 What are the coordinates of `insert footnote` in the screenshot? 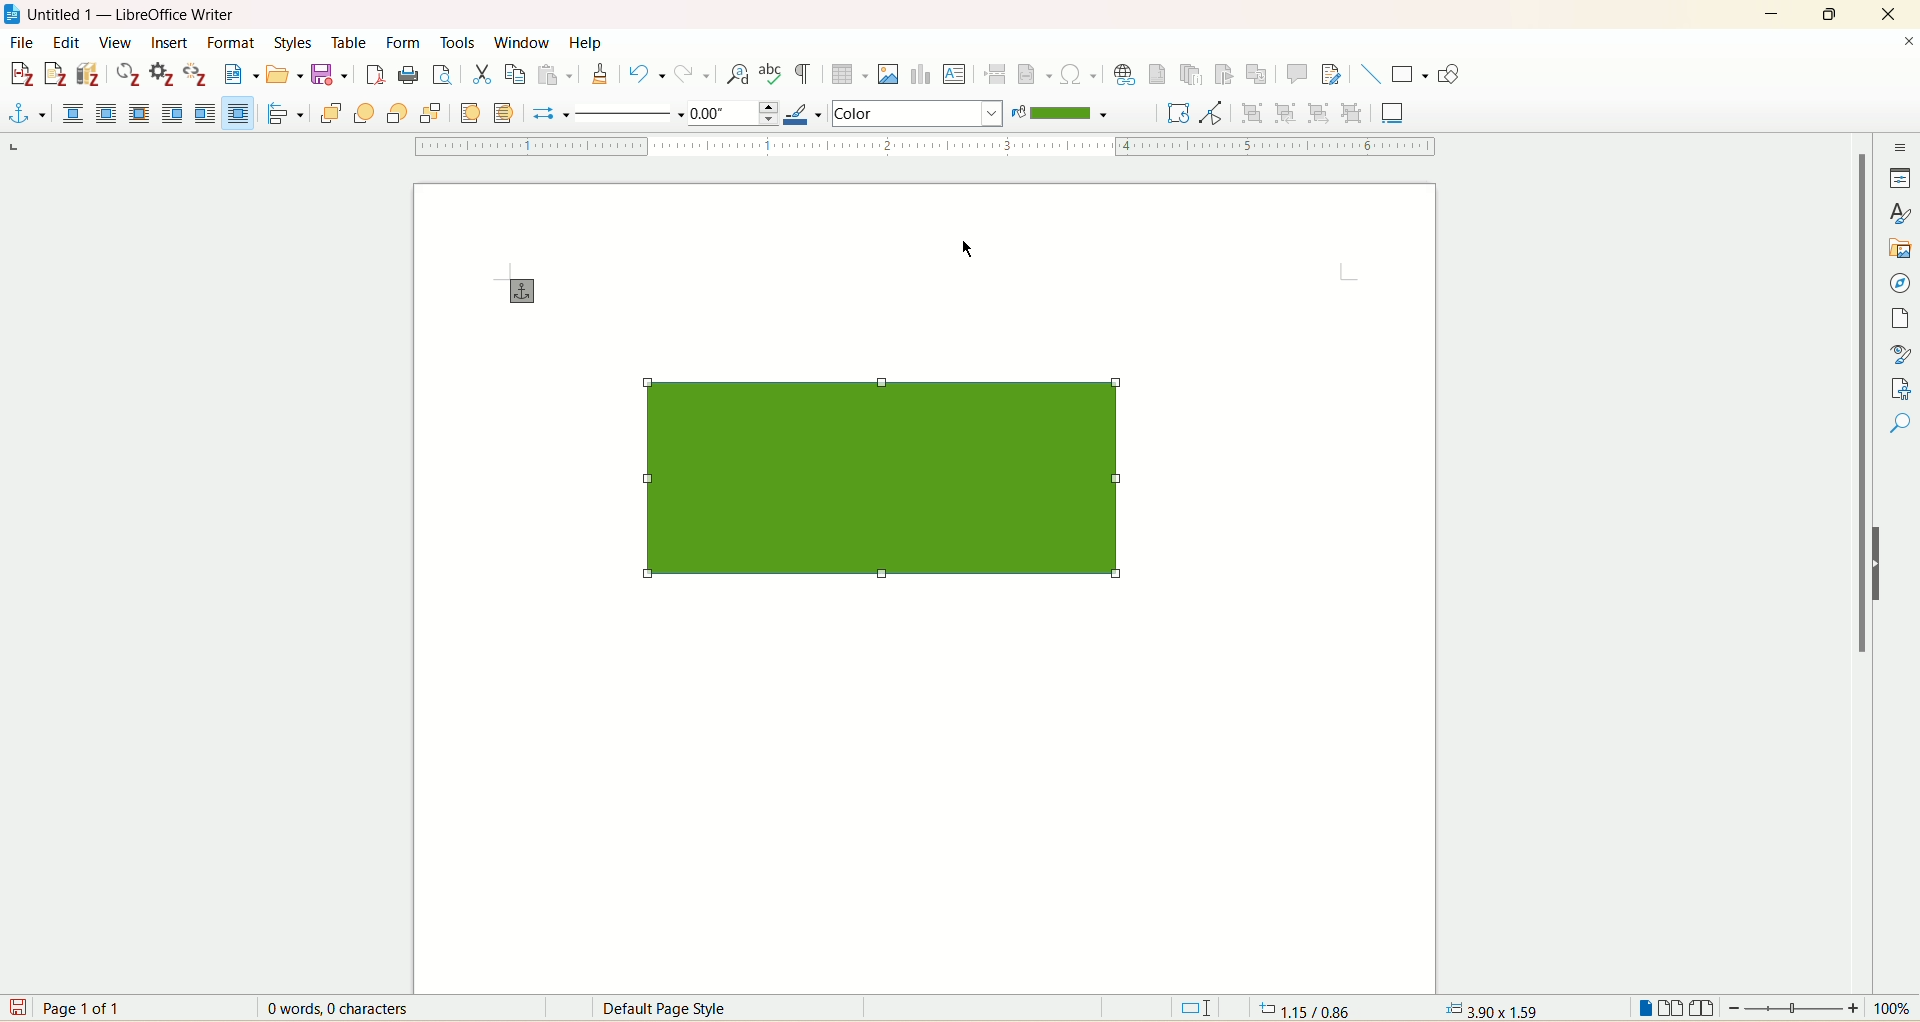 It's located at (1157, 75).